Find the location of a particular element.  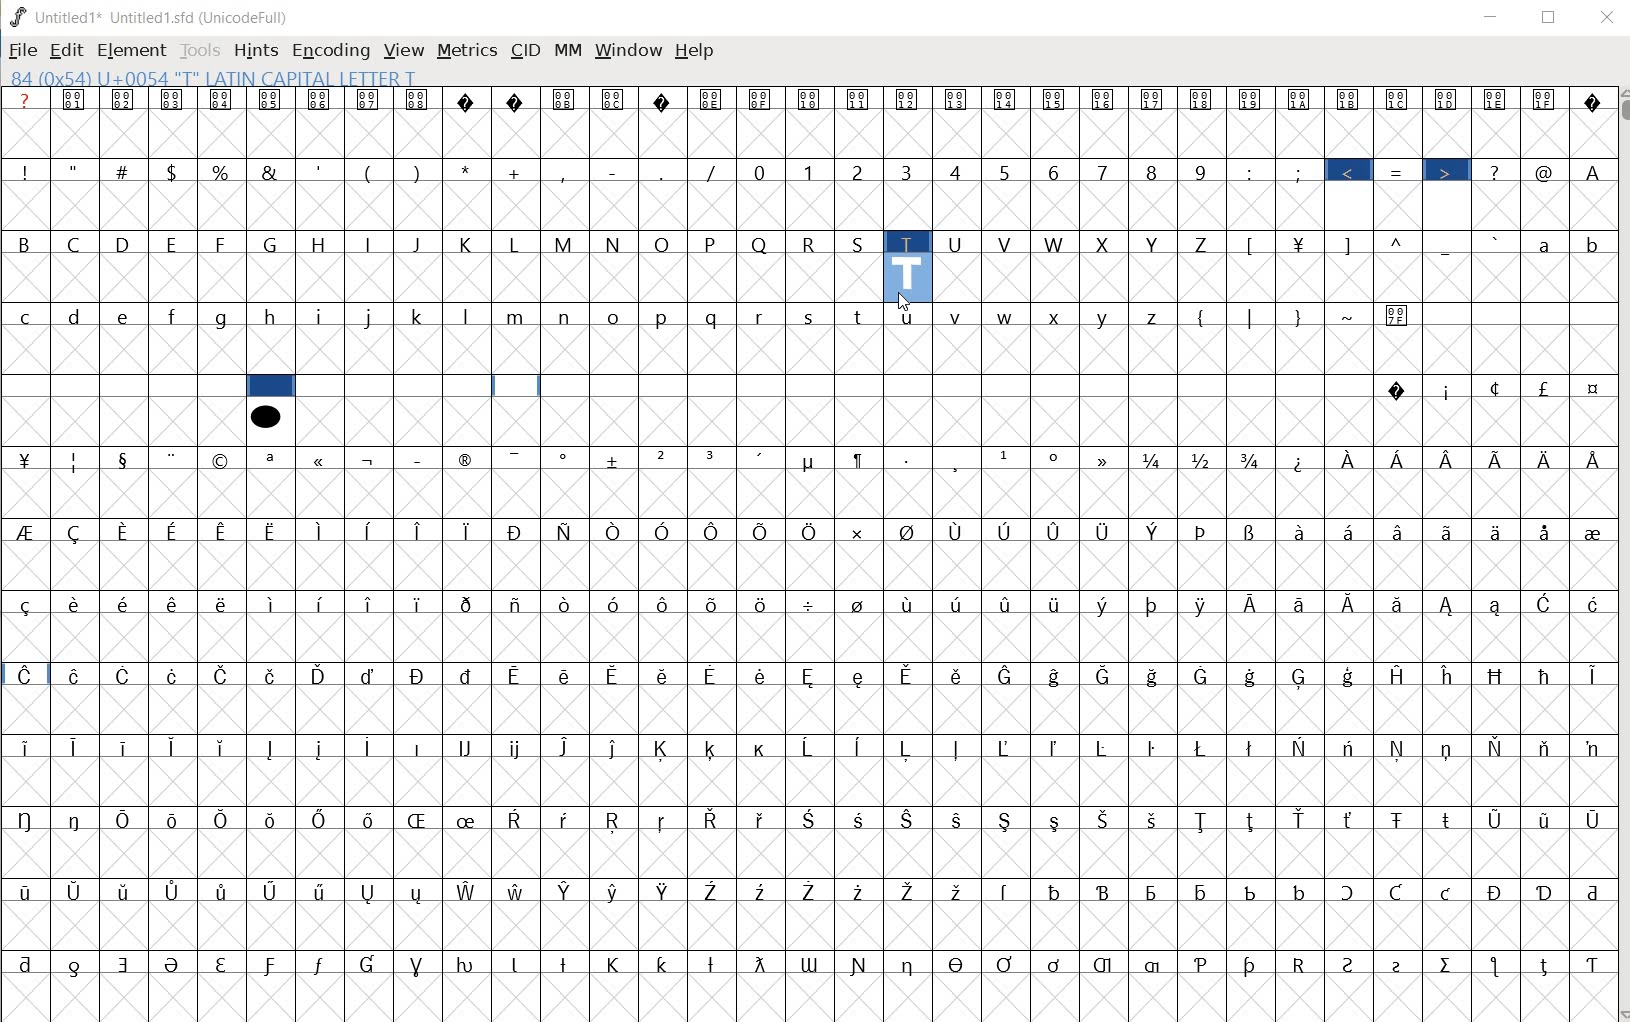

Symbol is located at coordinates (714, 963).